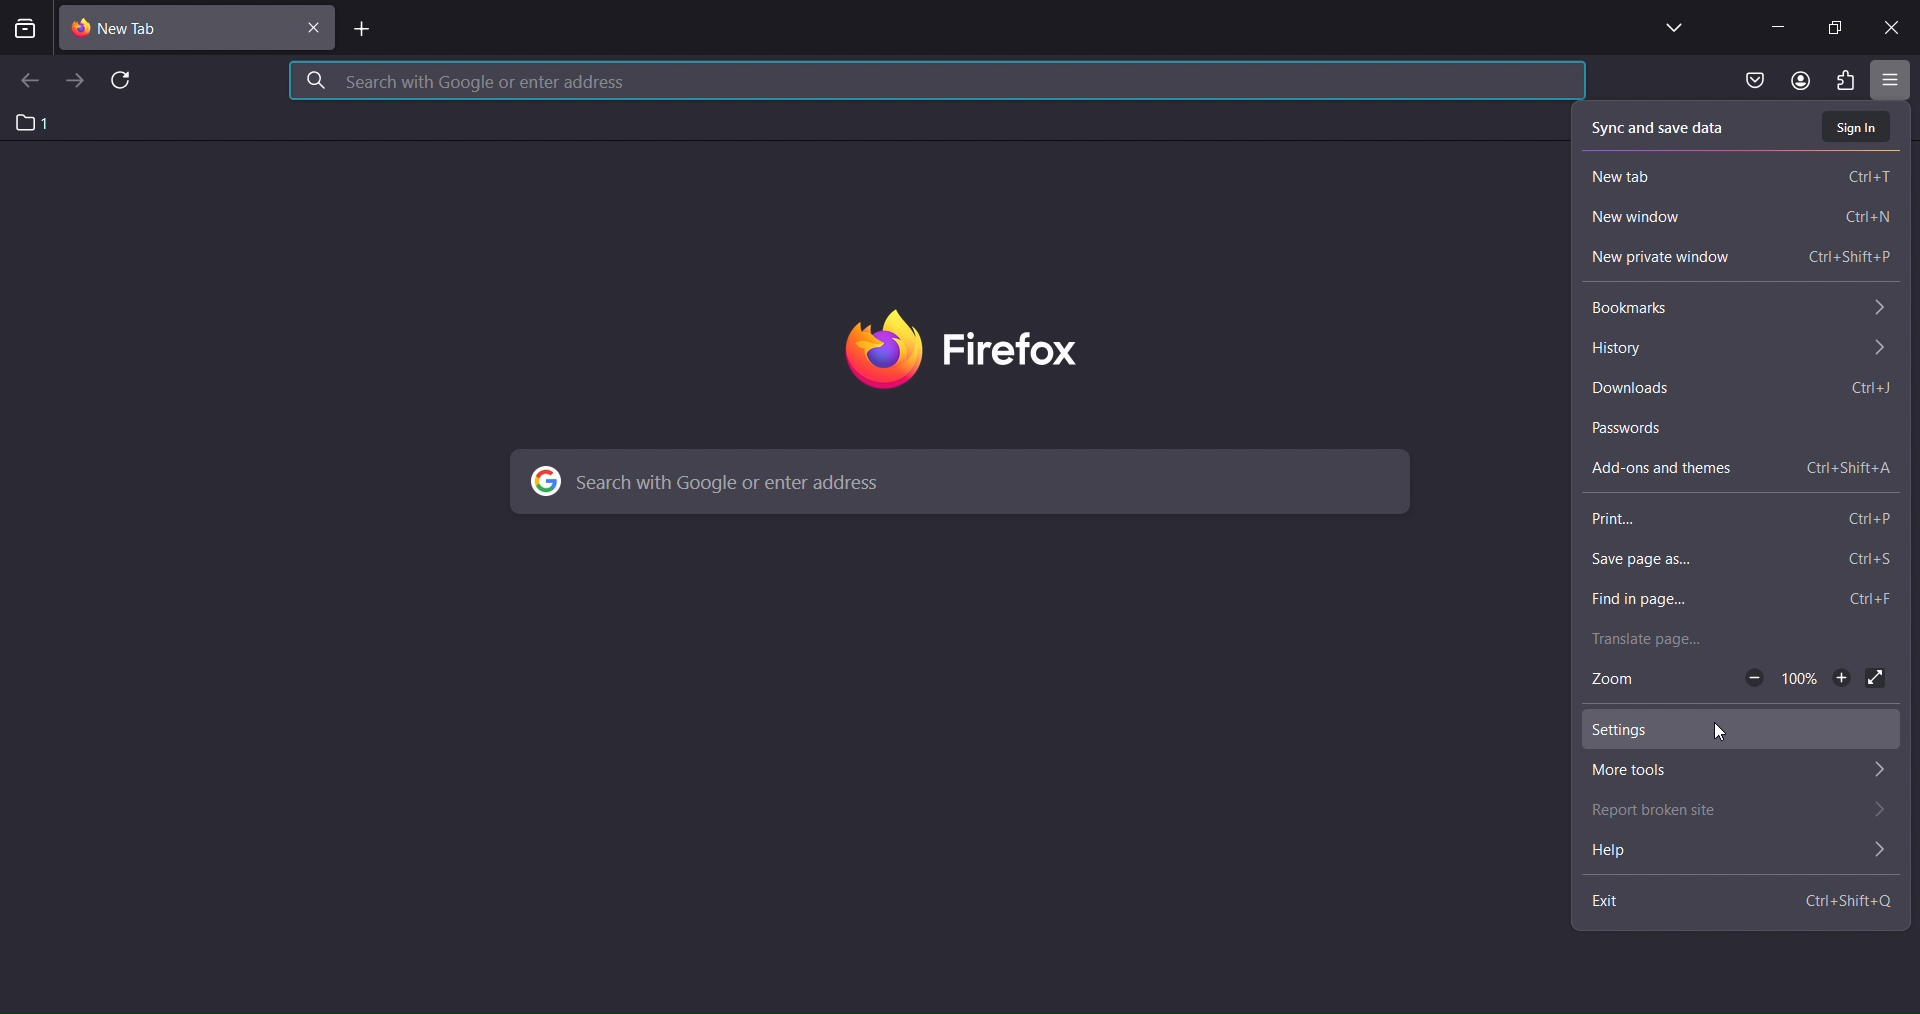  Describe the element at coordinates (1893, 31) in the screenshot. I see `close` at that location.